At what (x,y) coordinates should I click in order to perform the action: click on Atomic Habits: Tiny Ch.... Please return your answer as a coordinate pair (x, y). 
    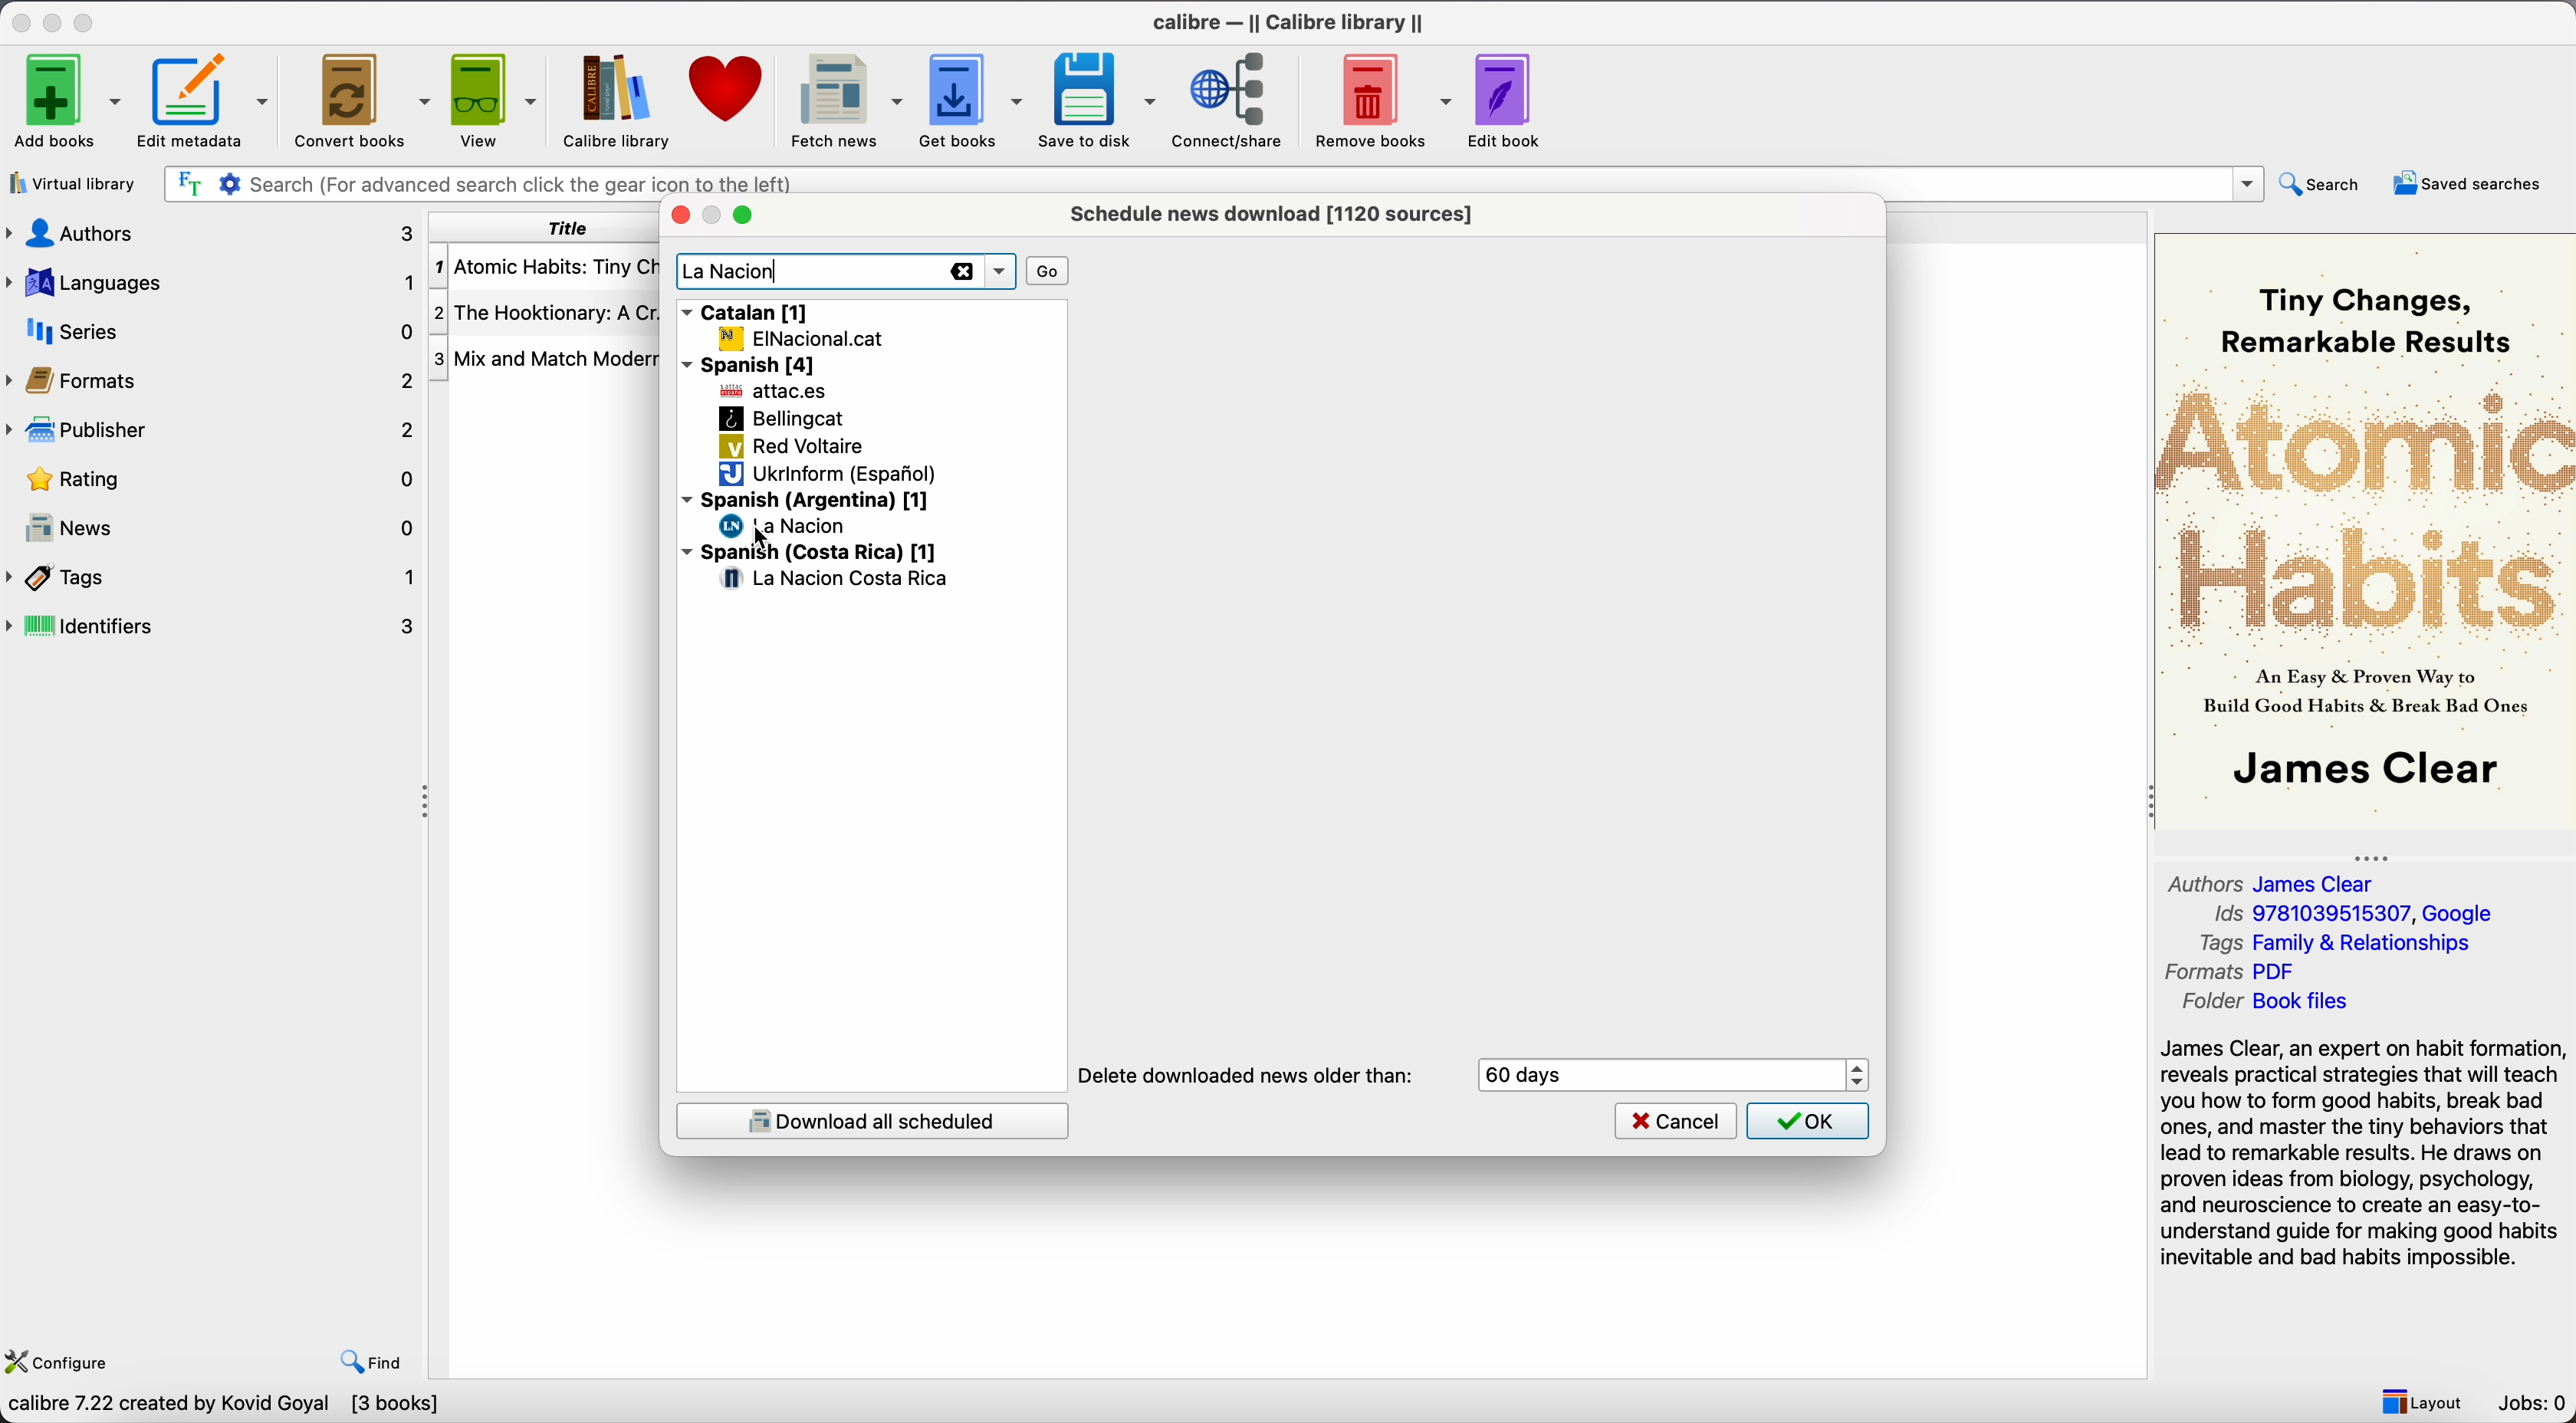
    Looking at the image, I should click on (546, 268).